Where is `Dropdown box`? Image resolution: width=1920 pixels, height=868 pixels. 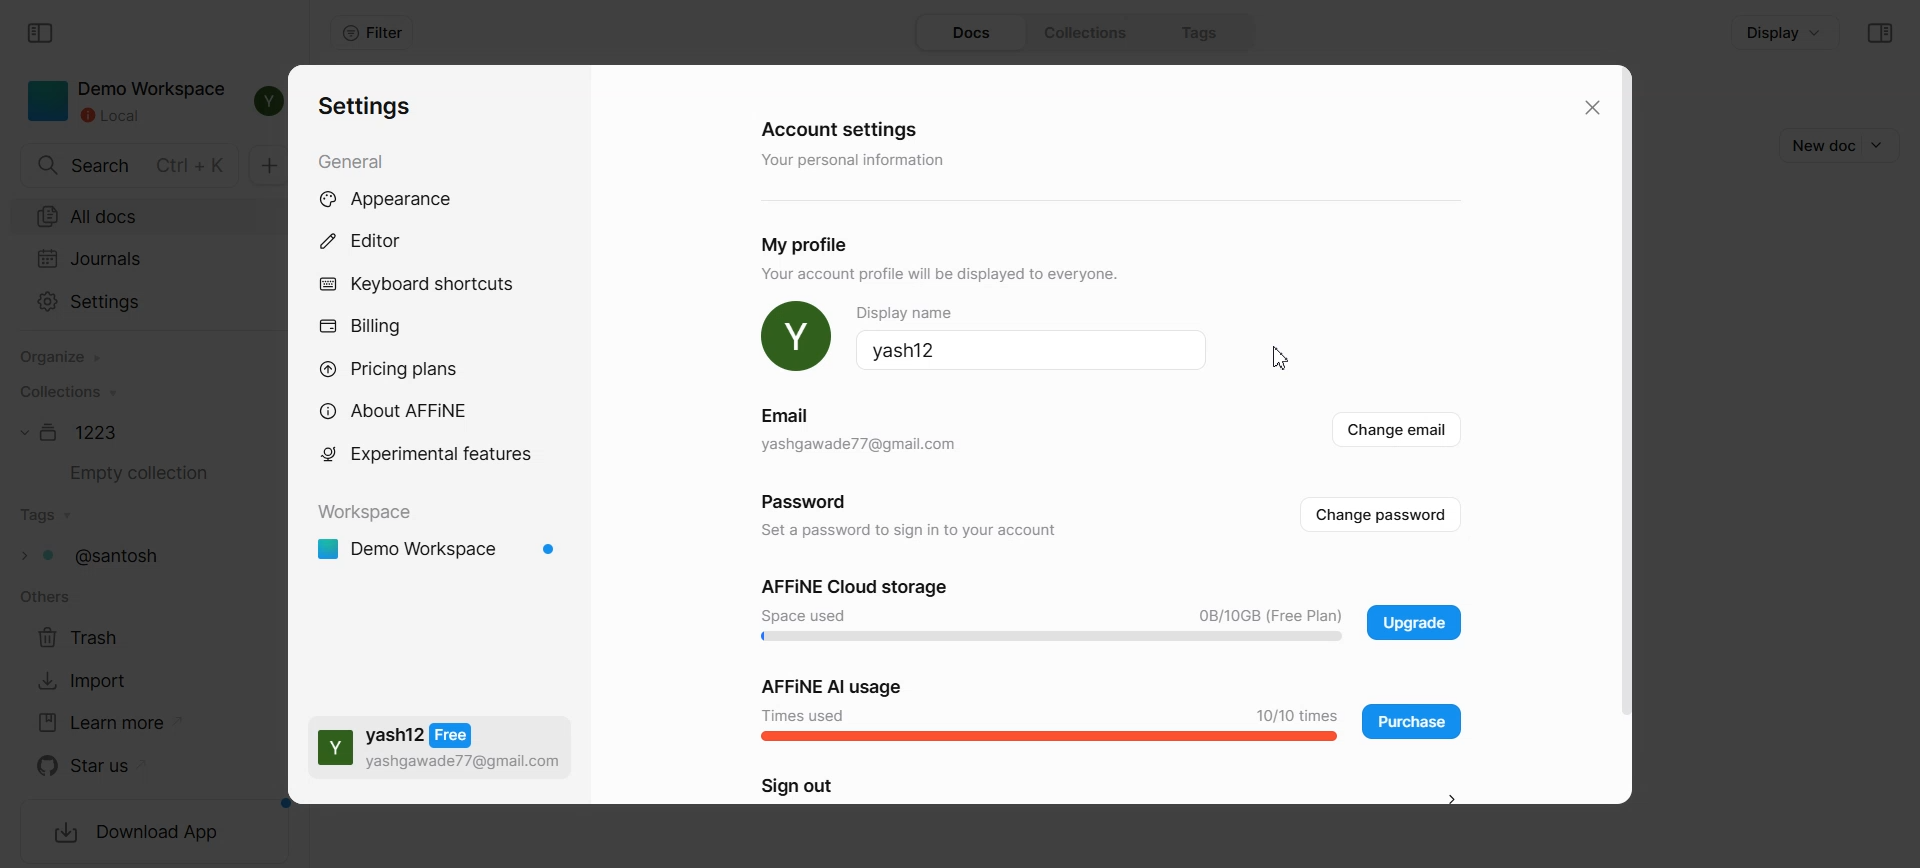
Dropdown box is located at coordinates (1884, 144).